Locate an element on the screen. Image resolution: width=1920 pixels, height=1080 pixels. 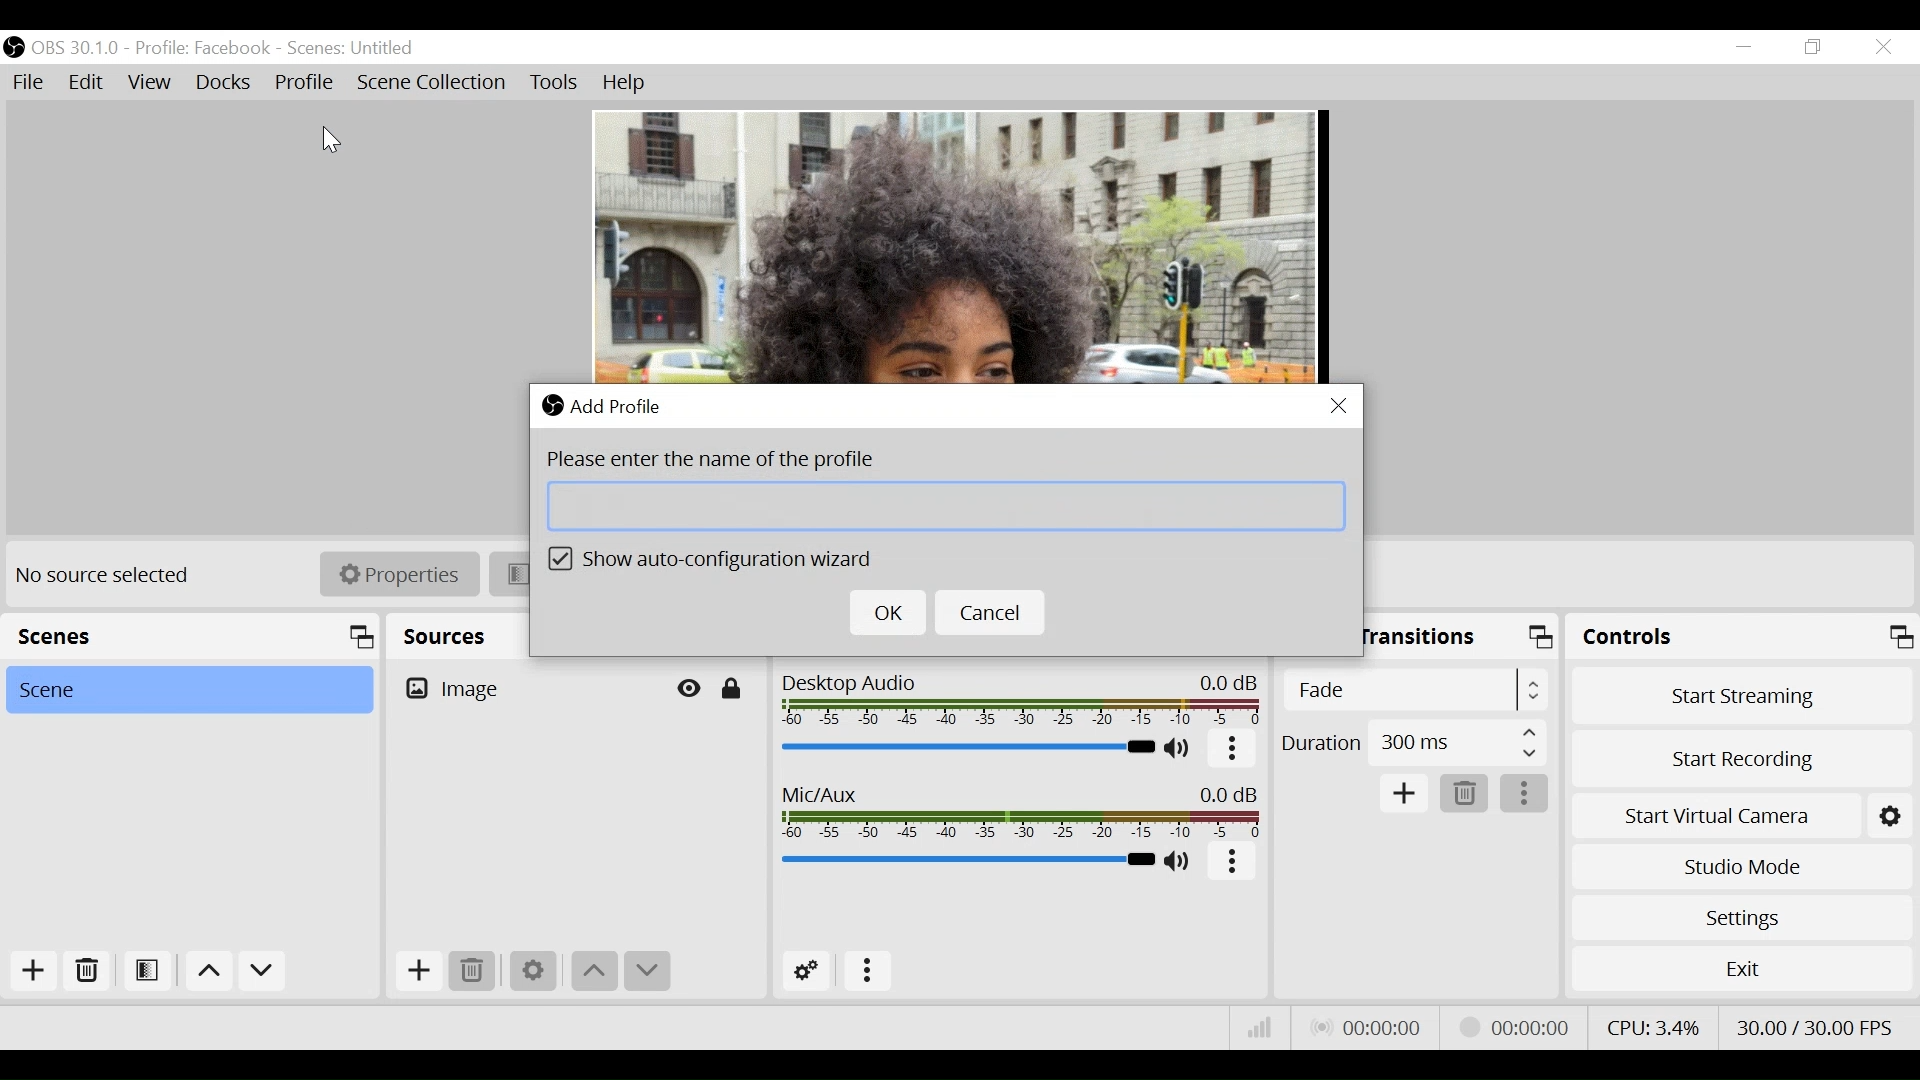
Mic/Aux is located at coordinates (1023, 813).